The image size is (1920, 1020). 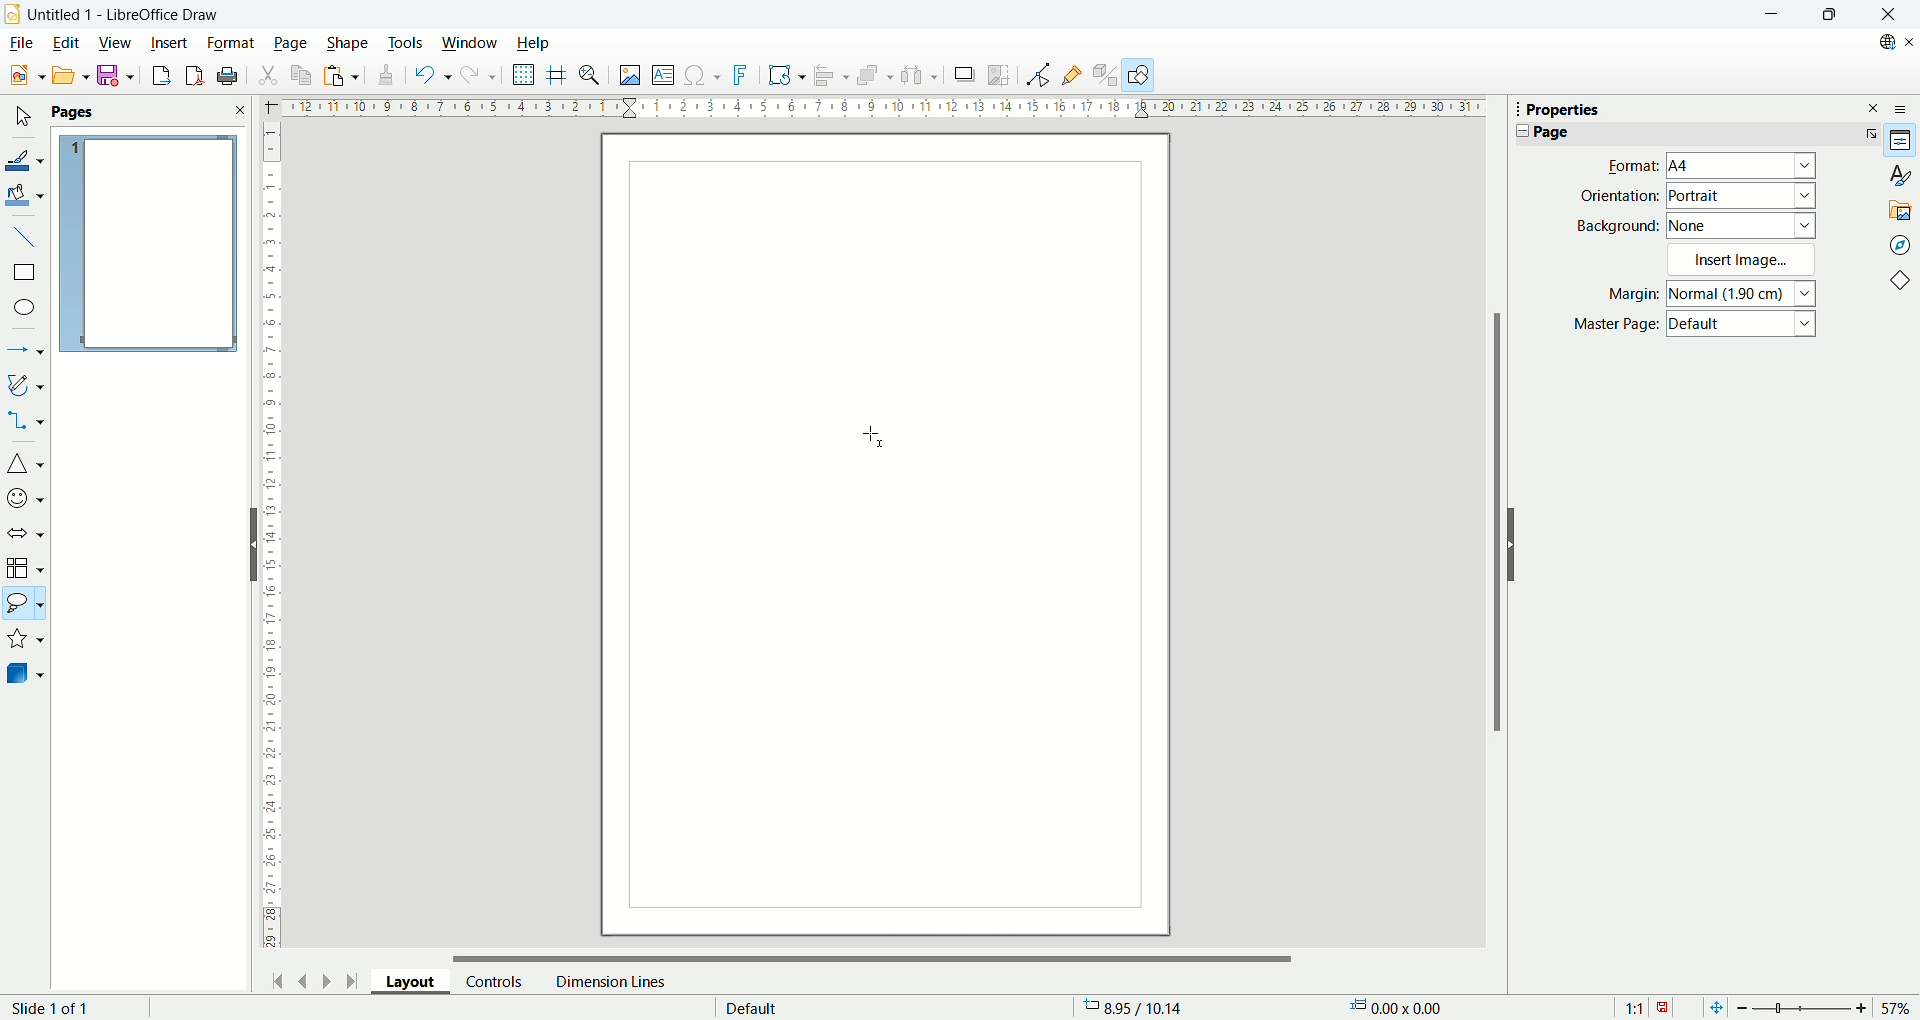 I want to click on line color, so click(x=25, y=158).